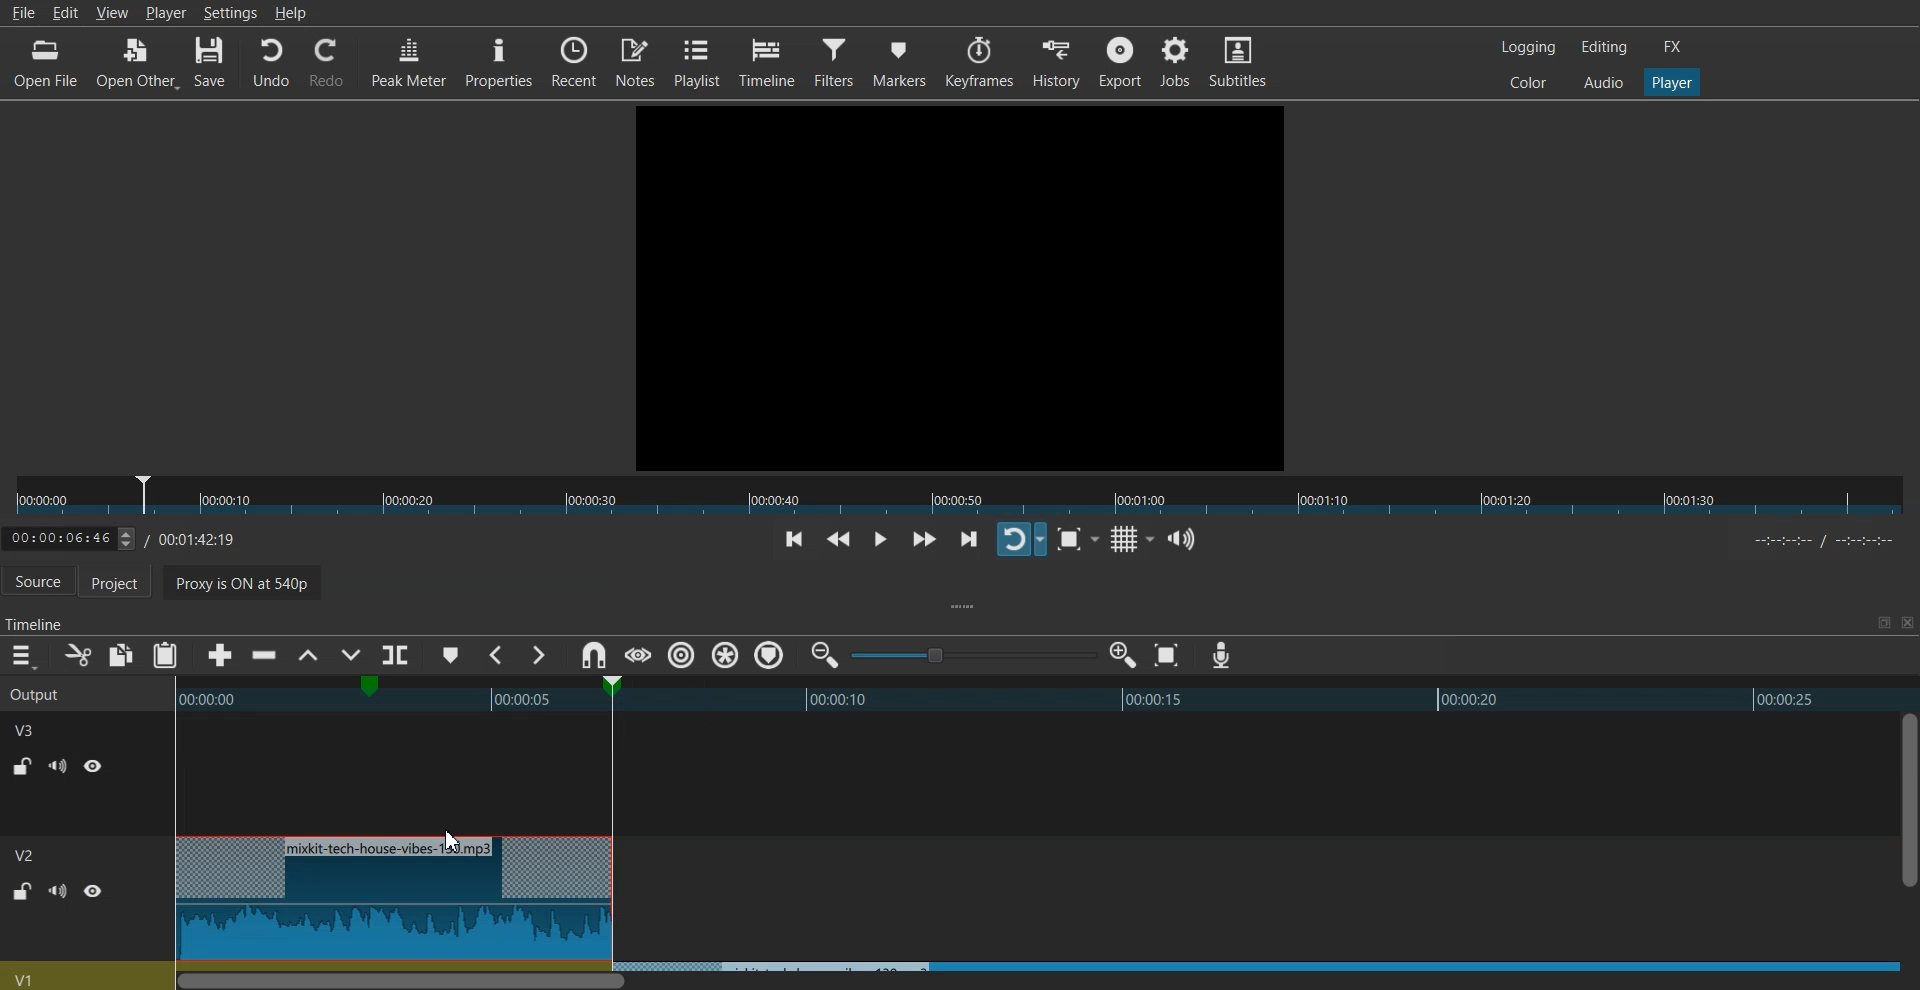 The height and width of the screenshot is (990, 1920). I want to click on View, so click(112, 15).